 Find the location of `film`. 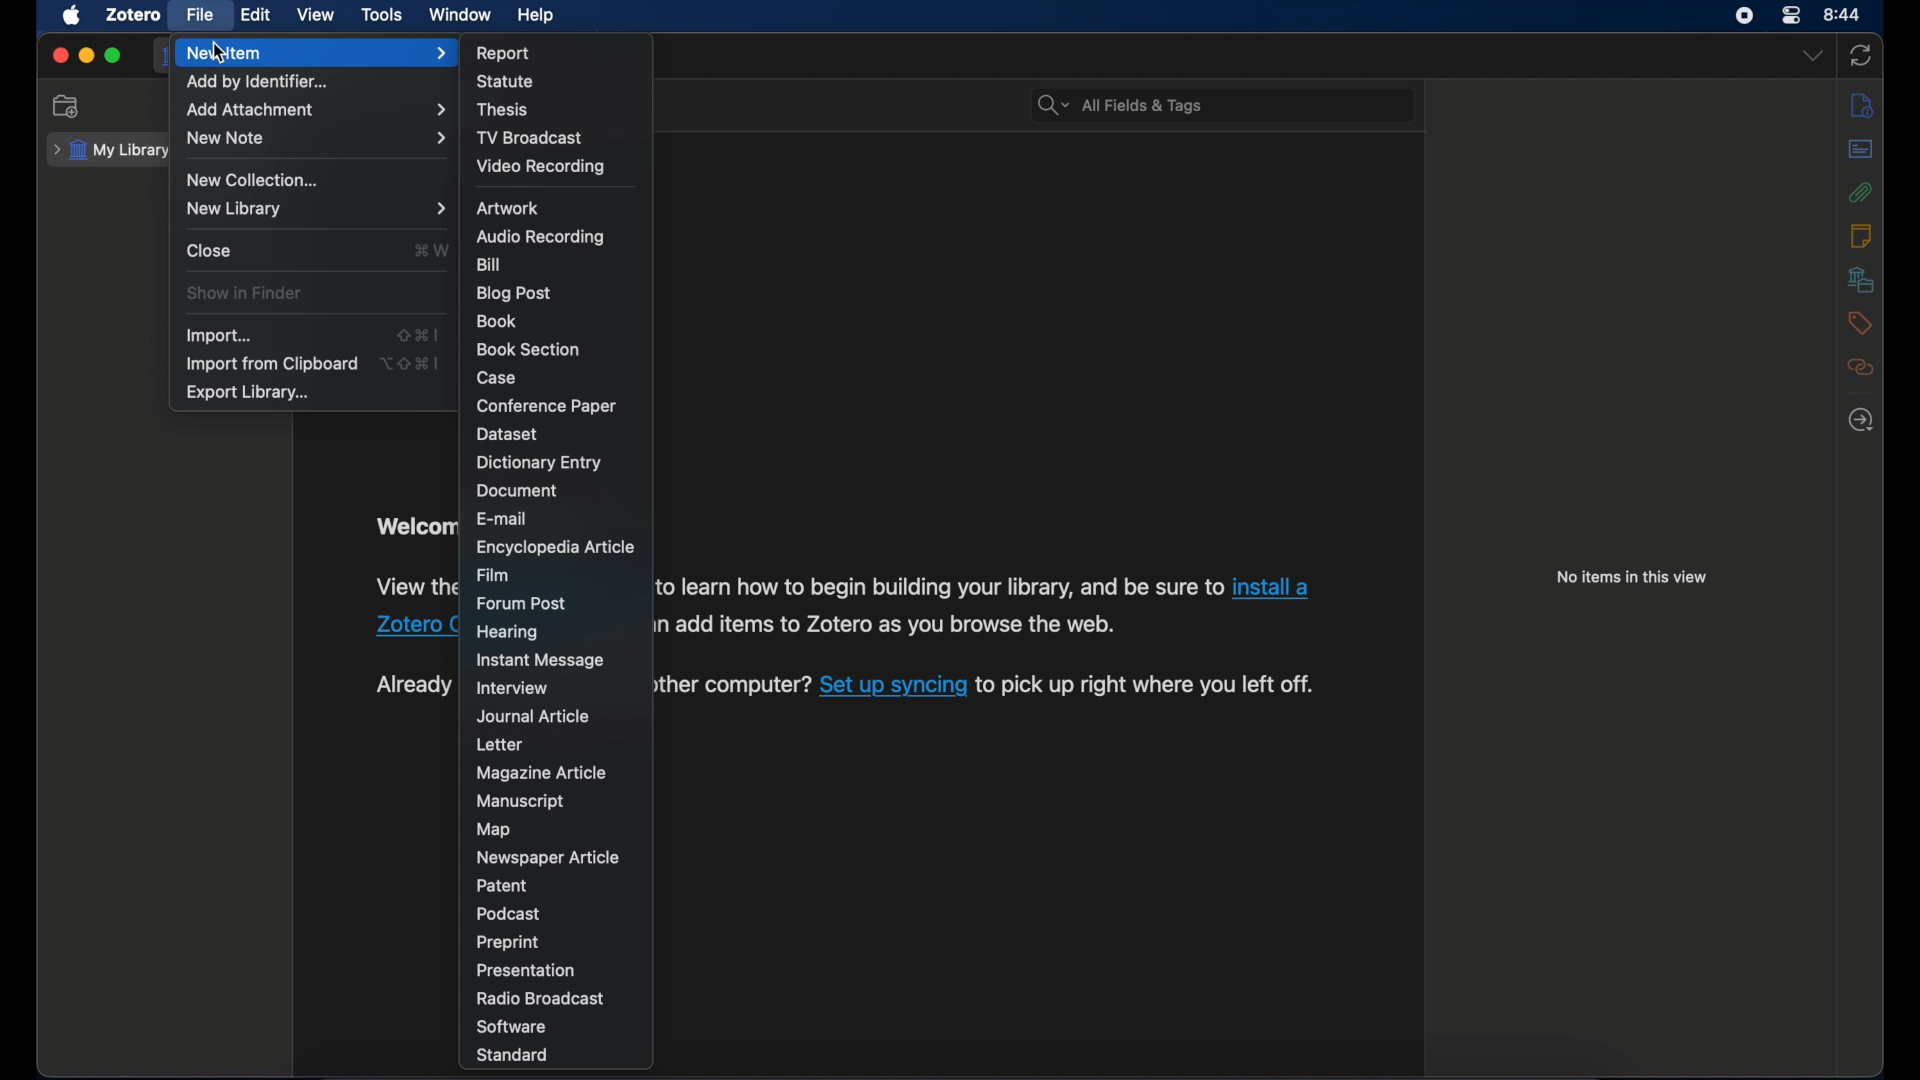

film is located at coordinates (498, 575).